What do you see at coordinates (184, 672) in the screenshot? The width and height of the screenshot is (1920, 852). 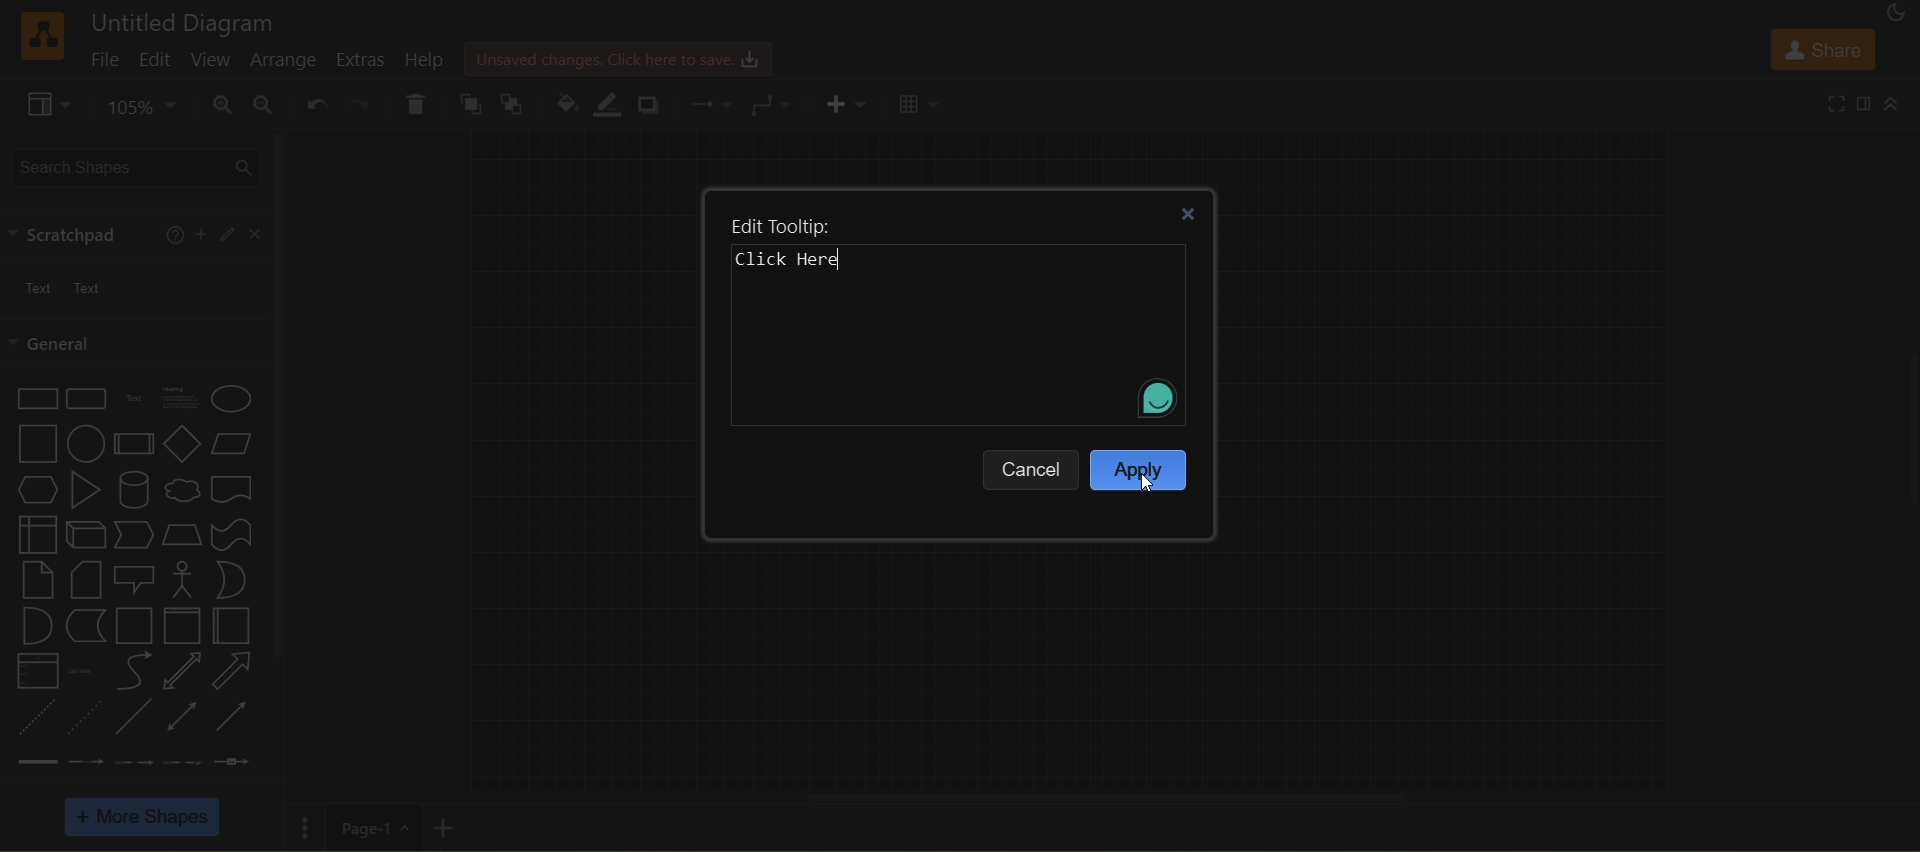 I see `bidirectional arrow` at bounding box center [184, 672].